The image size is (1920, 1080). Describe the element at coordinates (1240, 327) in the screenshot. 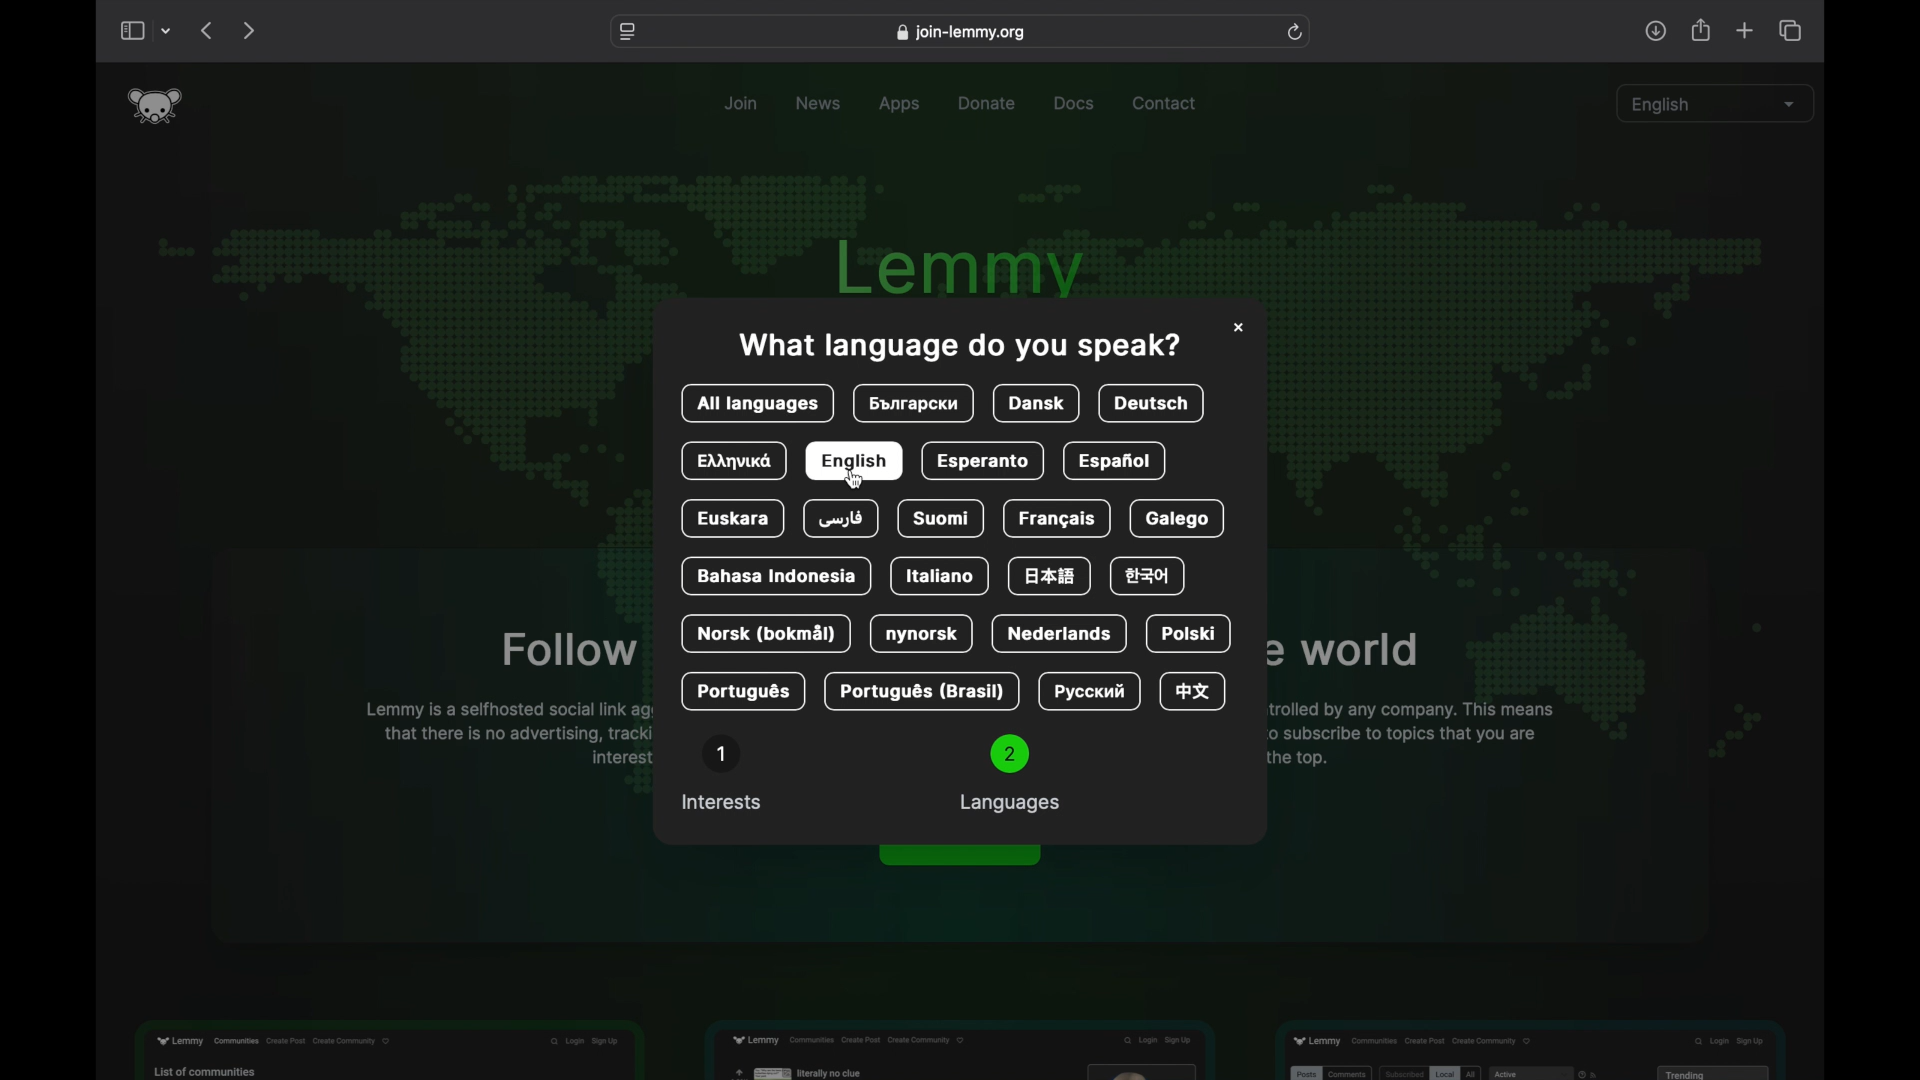

I see `close` at that location.